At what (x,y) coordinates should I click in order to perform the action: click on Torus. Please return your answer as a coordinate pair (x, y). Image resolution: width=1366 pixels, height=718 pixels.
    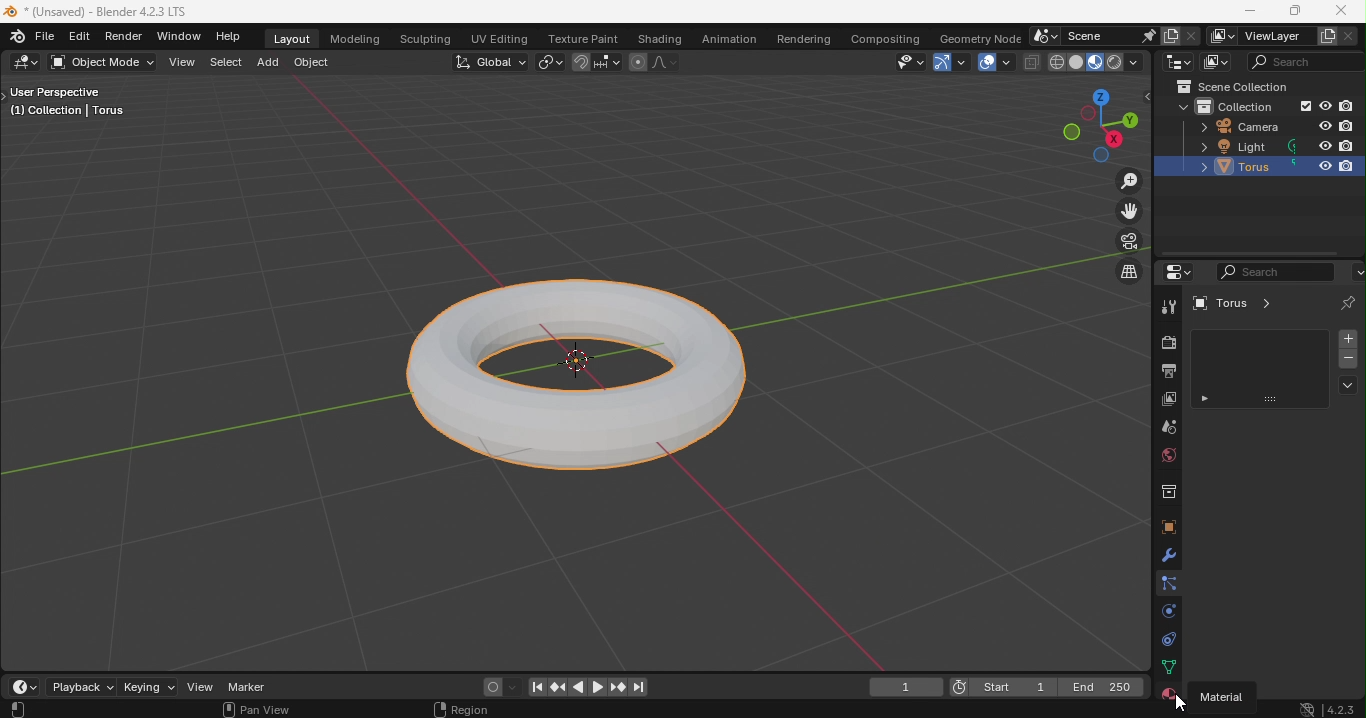
    Looking at the image, I should click on (1237, 303).